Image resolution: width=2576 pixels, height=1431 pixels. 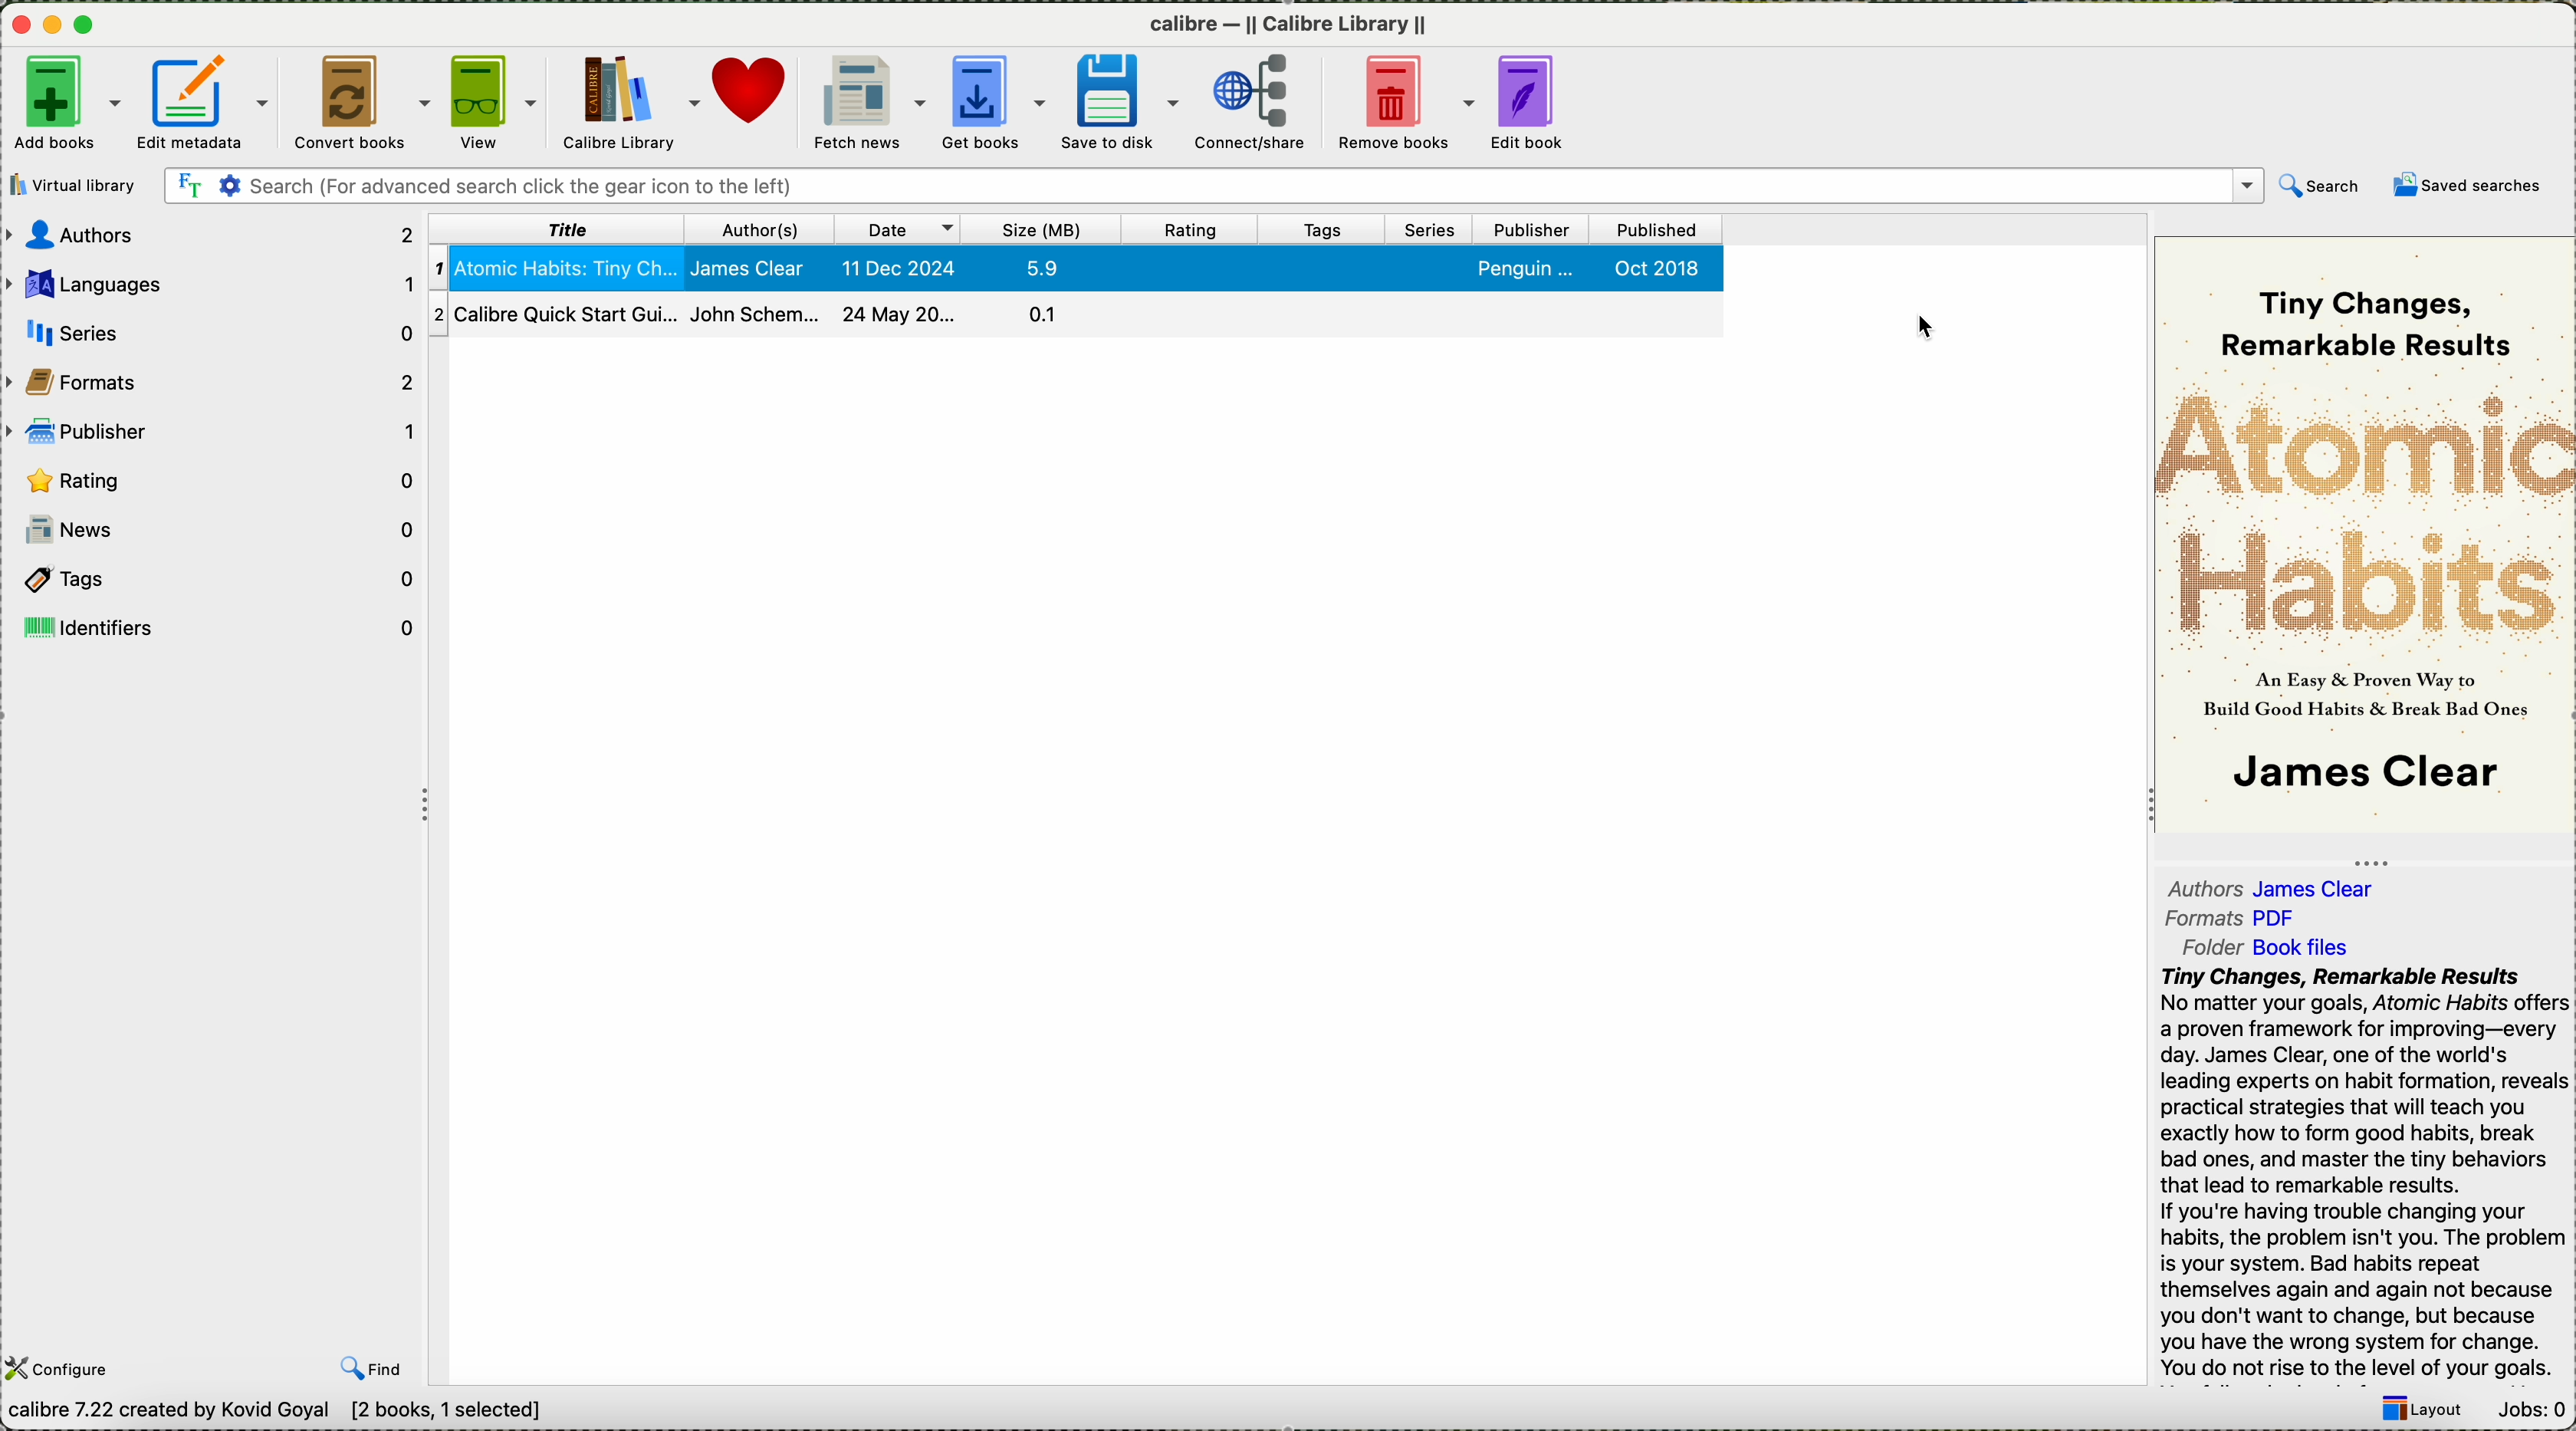 I want to click on search bar, so click(x=1212, y=184).